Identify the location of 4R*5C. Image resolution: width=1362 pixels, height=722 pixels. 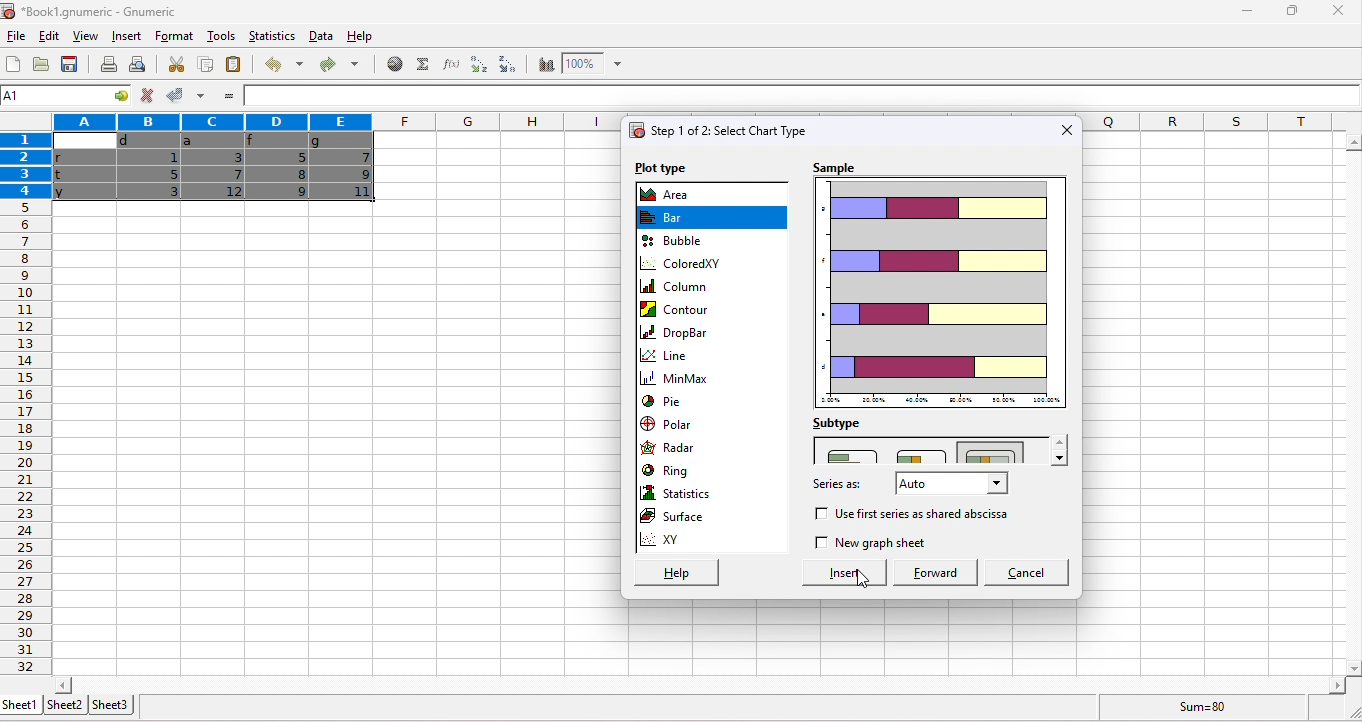
(52, 96).